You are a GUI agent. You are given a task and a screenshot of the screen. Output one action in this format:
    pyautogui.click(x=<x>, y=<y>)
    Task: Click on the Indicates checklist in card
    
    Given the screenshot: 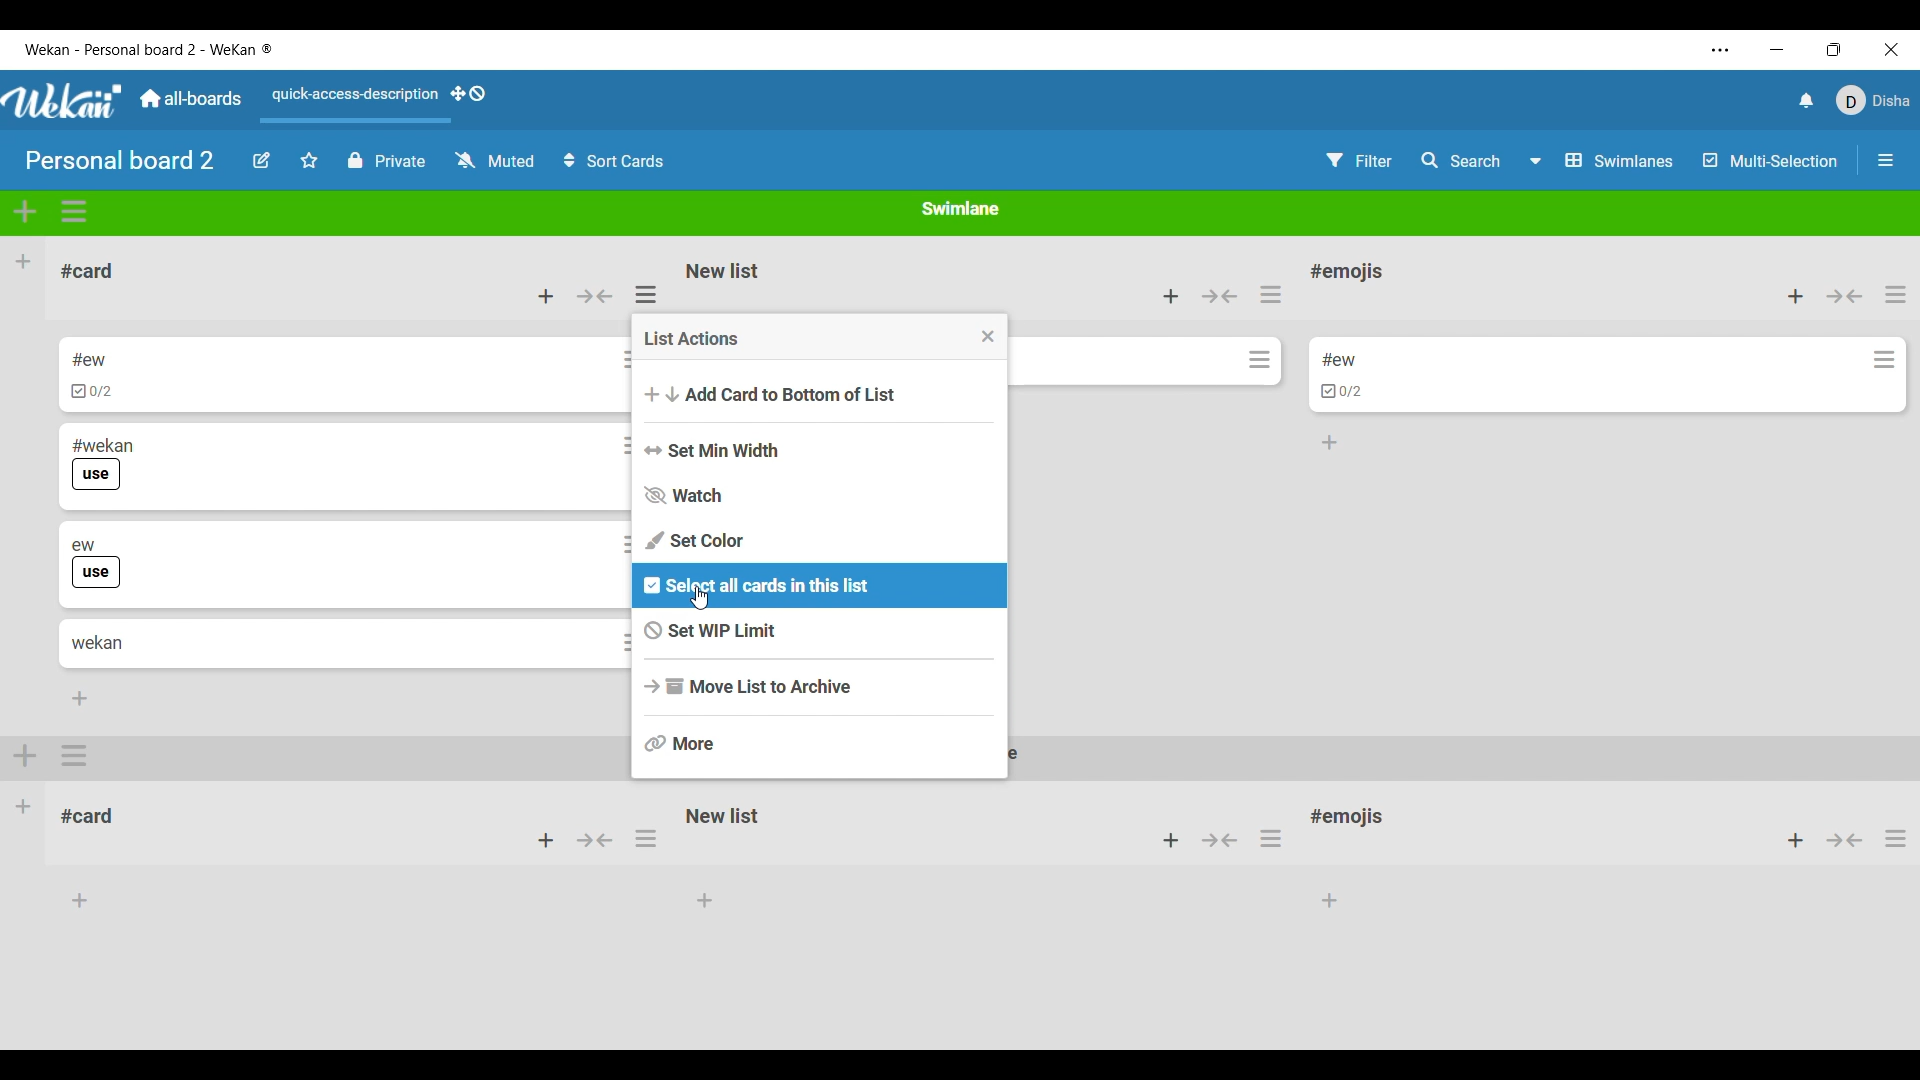 What is the action you would take?
    pyautogui.click(x=92, y=391)
    